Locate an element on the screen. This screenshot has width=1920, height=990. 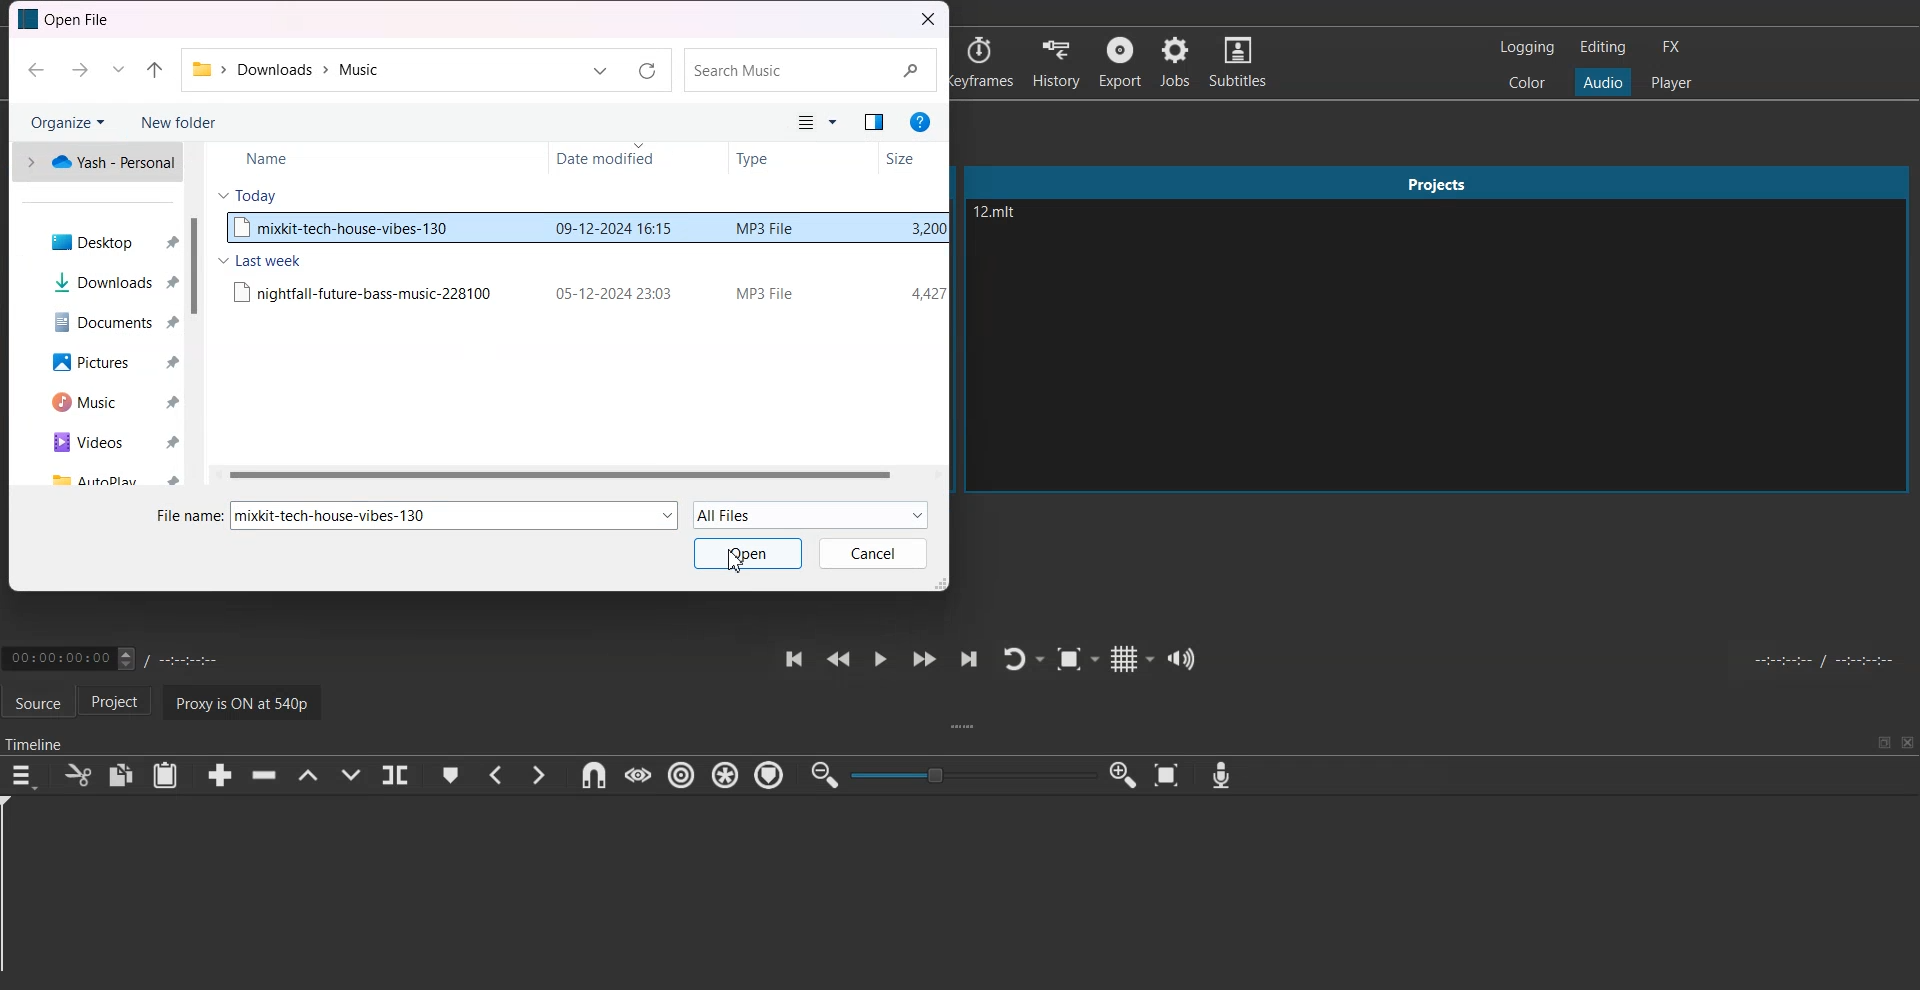
Adjust Time Selector is located at coordinates (118, 656).